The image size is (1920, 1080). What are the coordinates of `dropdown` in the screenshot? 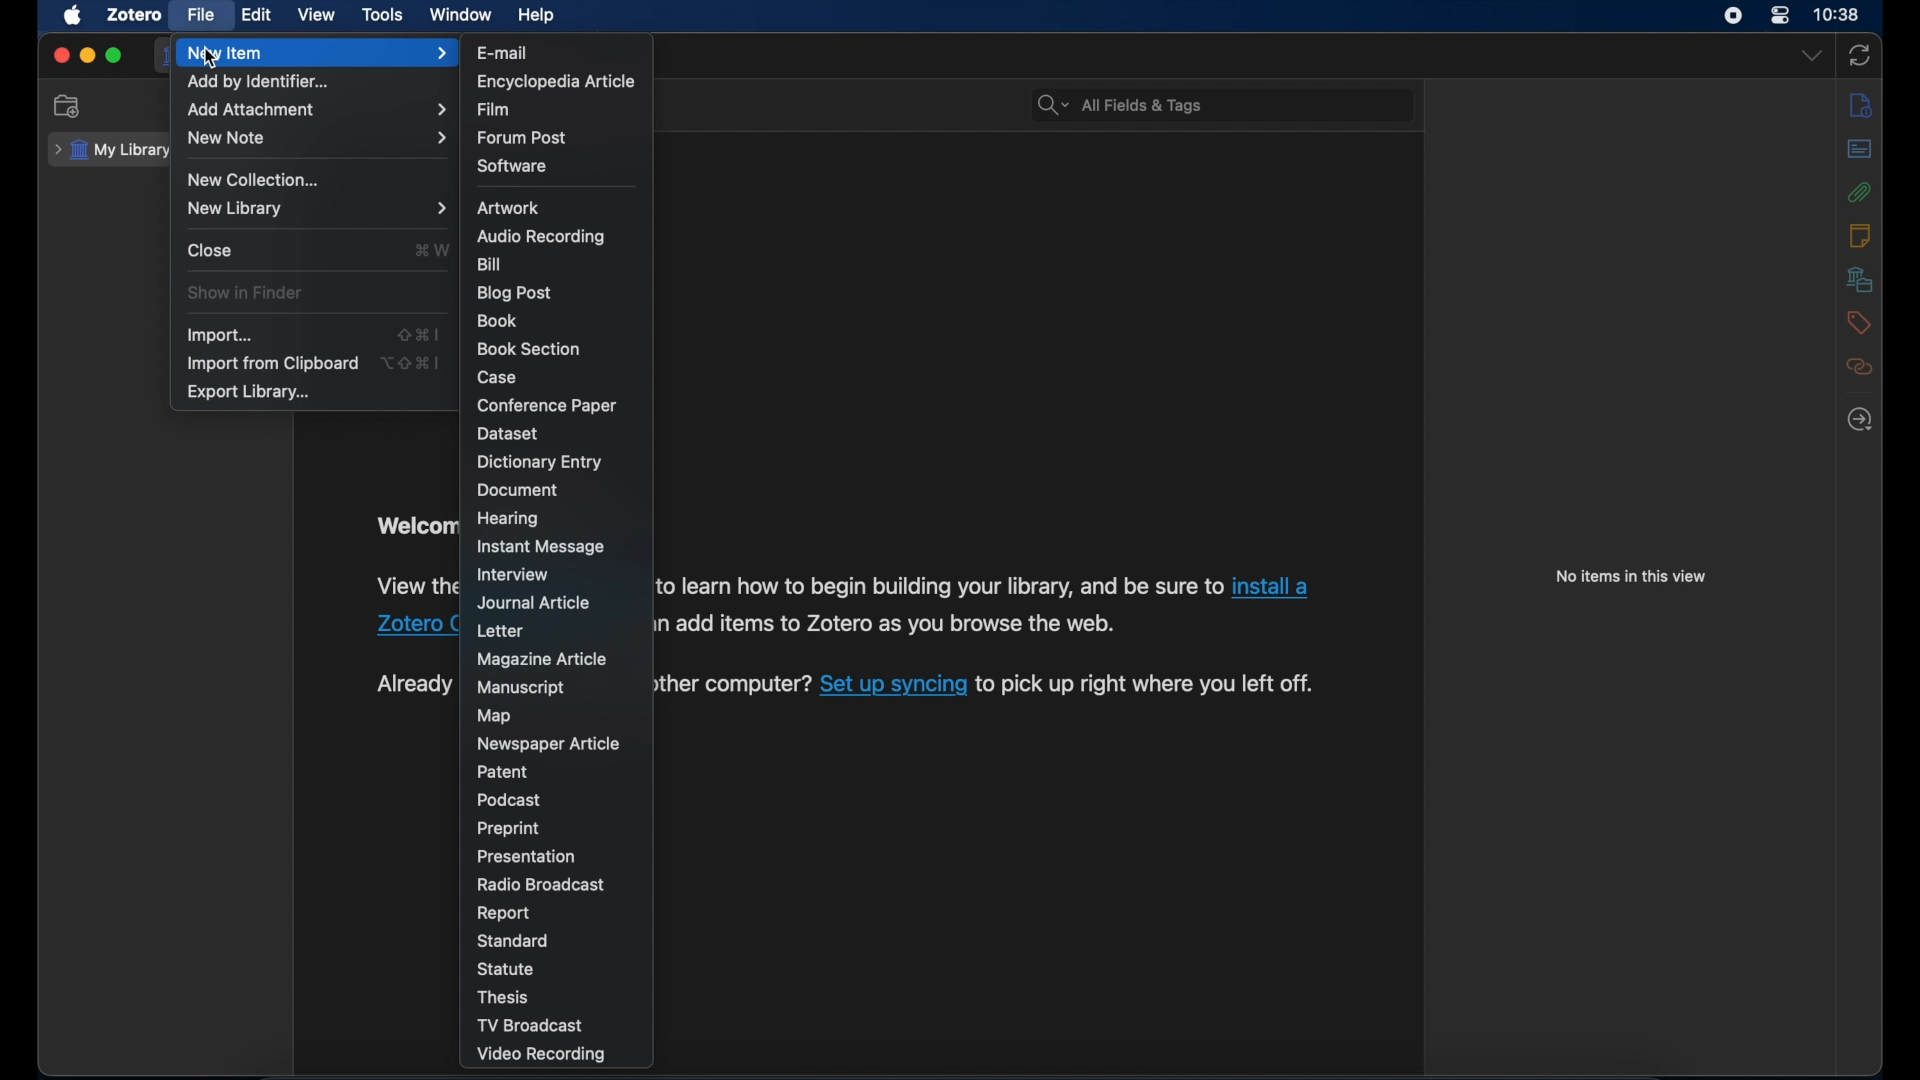 It's located at (1813, 55).